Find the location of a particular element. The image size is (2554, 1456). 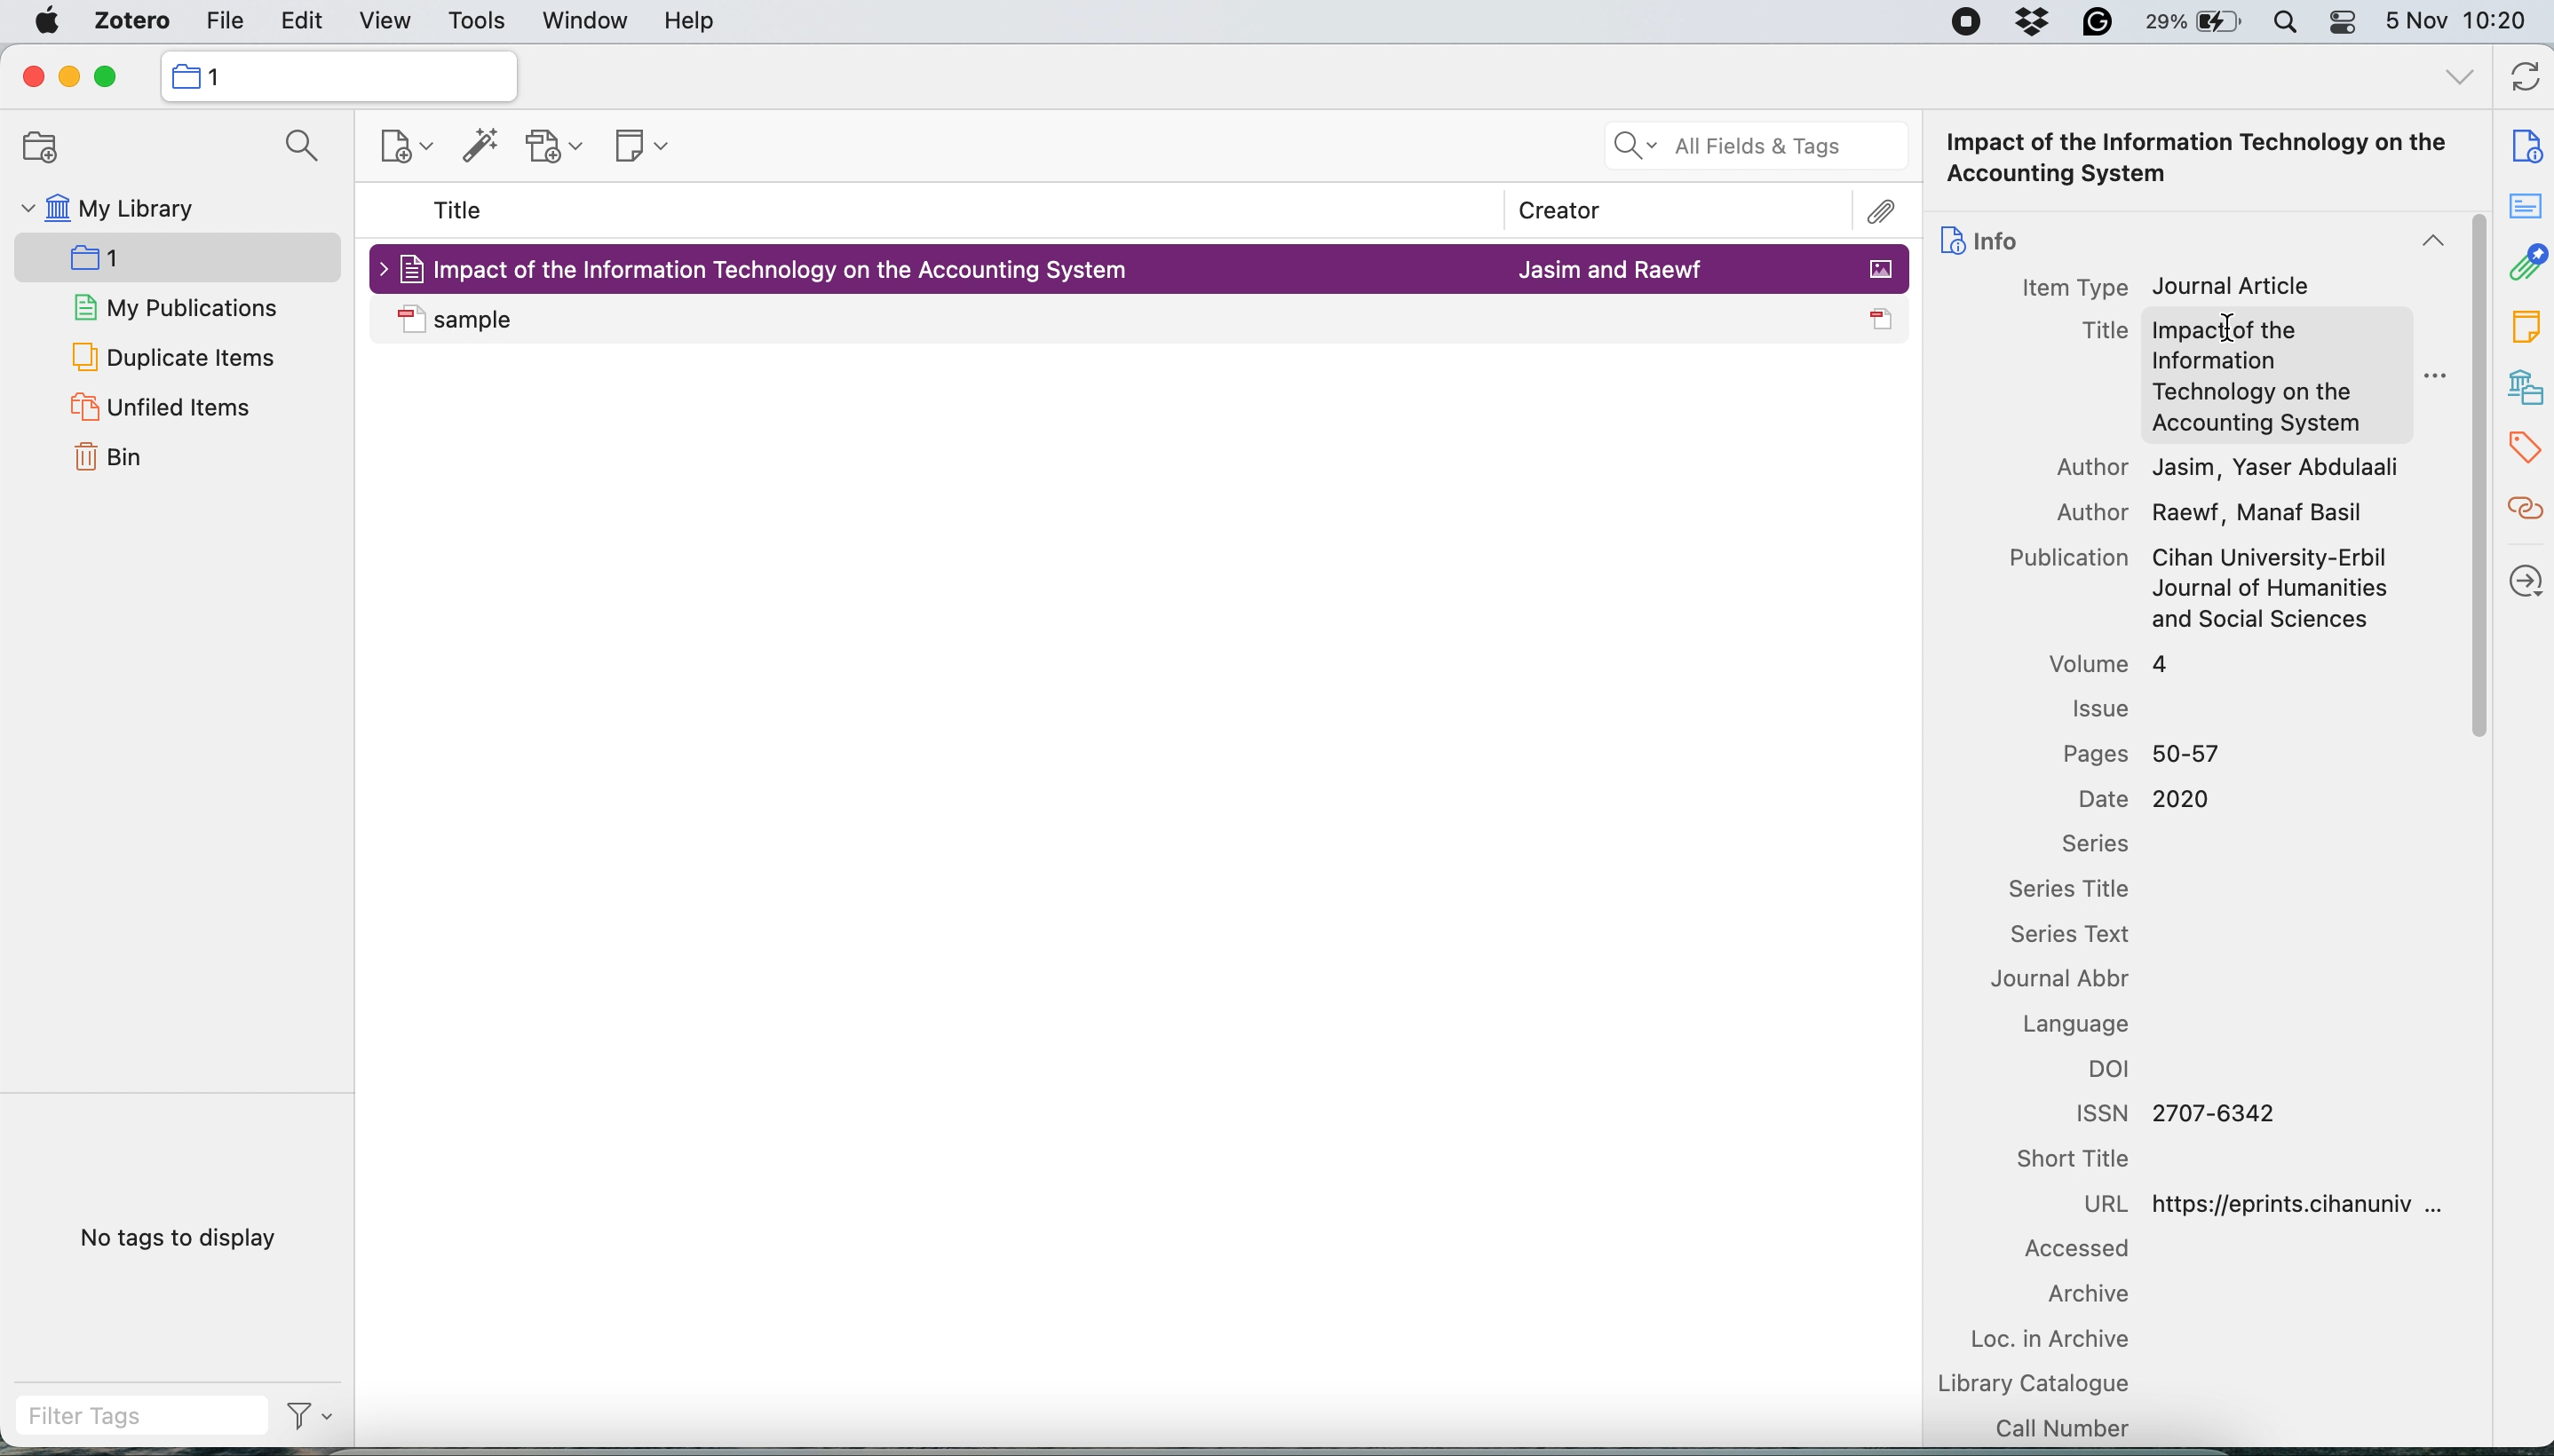

language is located at coordinates (2076, 1025).